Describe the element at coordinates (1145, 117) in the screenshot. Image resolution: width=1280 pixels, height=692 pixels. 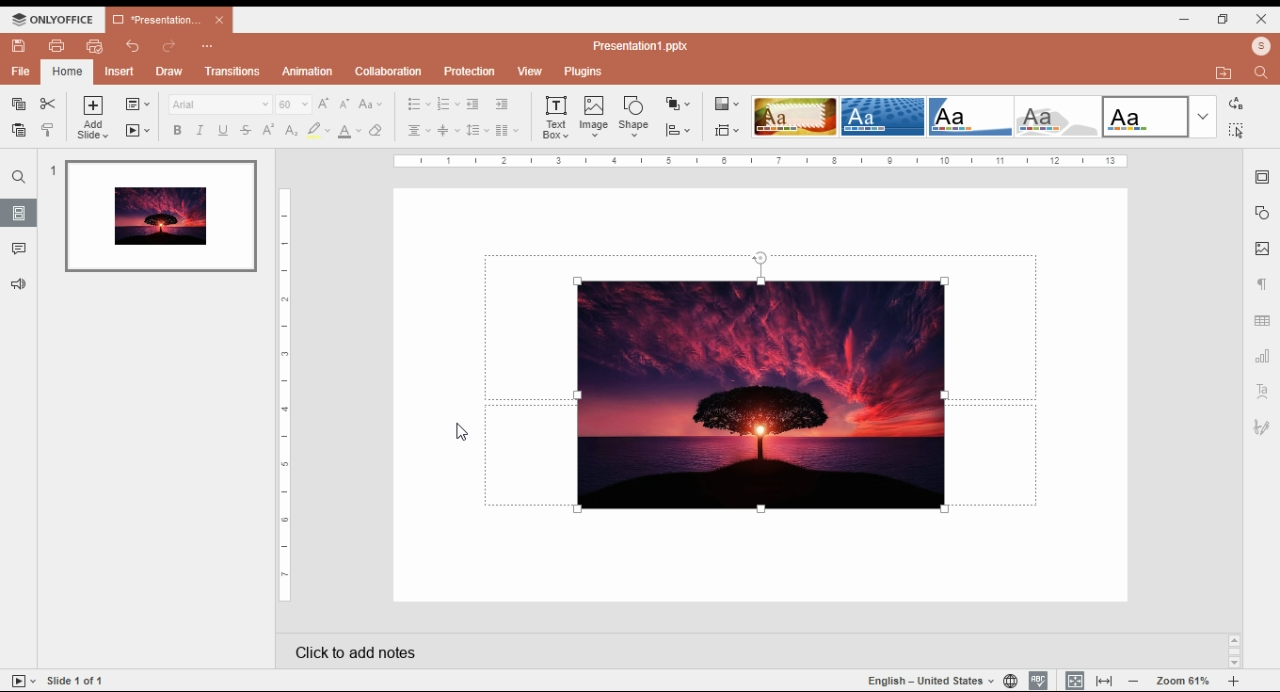
I see `theme 5` at that location.